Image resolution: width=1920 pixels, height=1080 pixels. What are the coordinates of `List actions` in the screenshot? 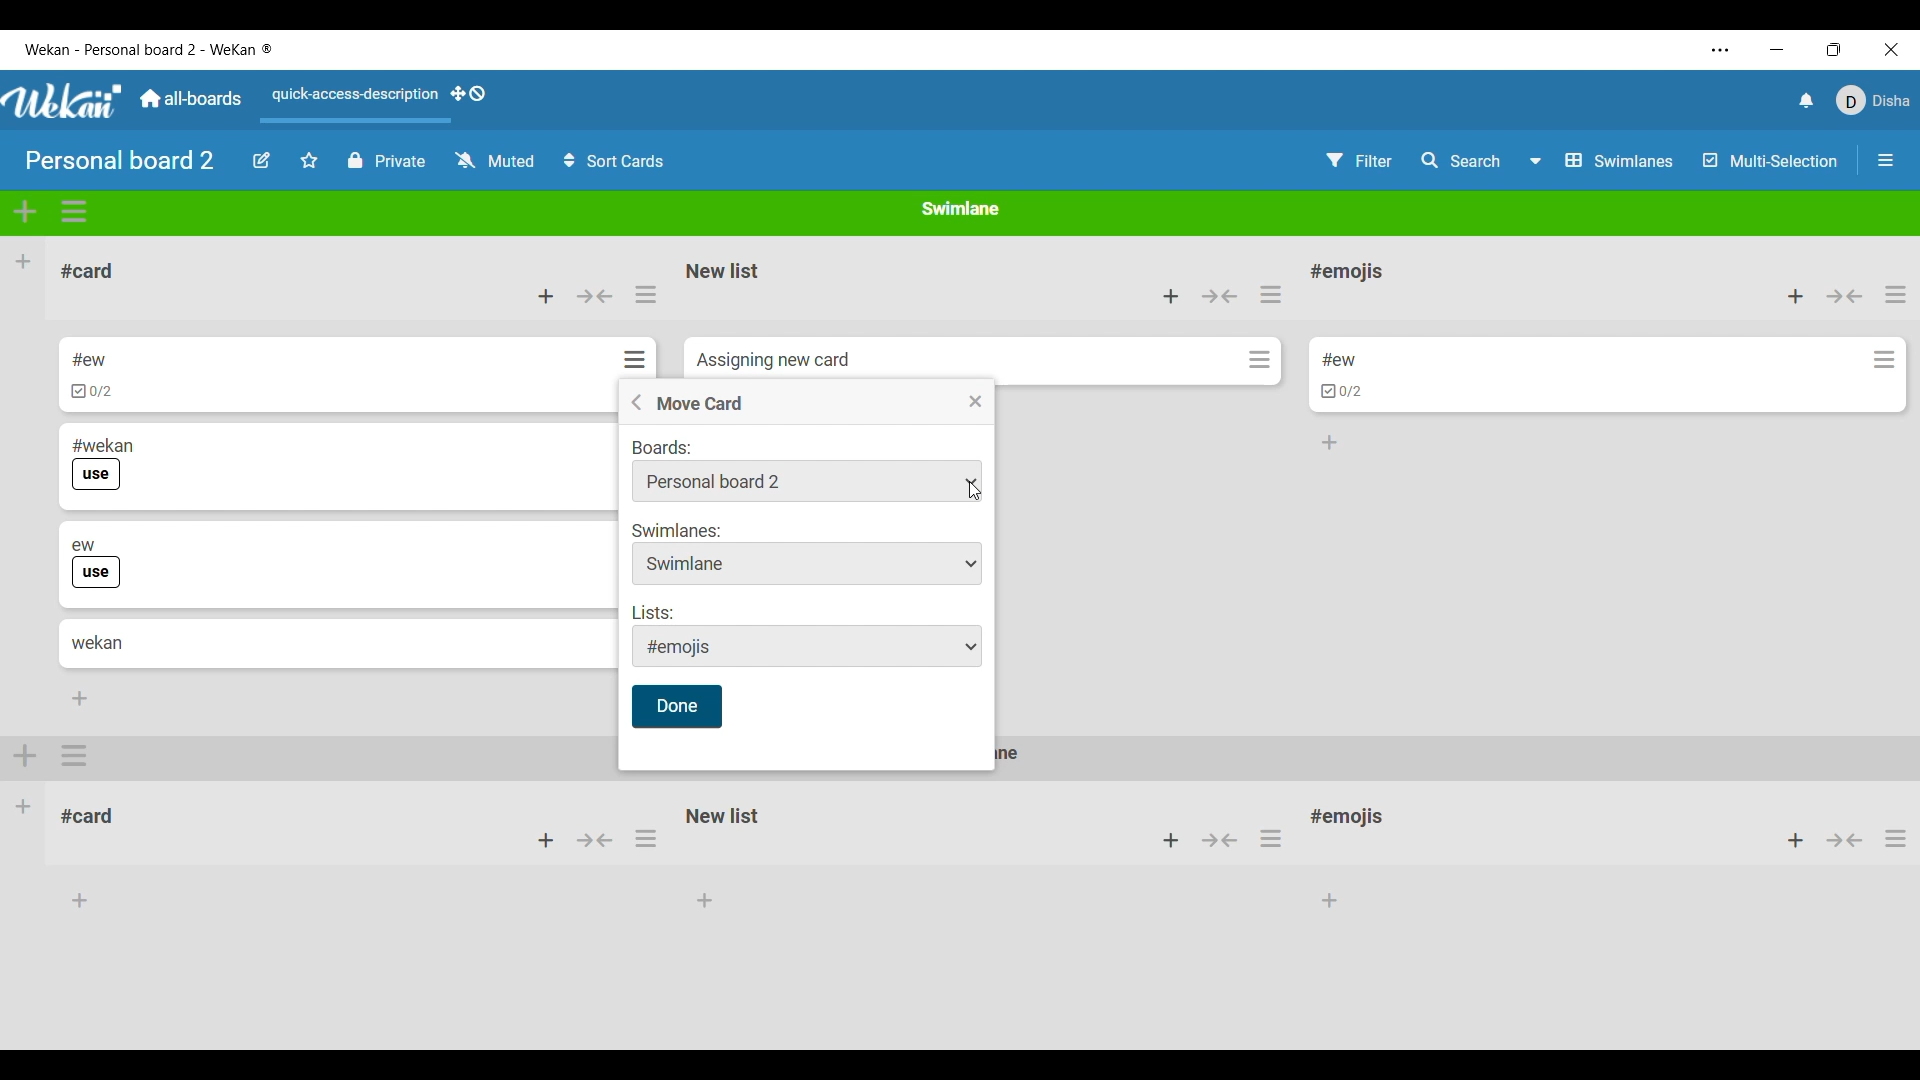 It's located at (1896, 294).